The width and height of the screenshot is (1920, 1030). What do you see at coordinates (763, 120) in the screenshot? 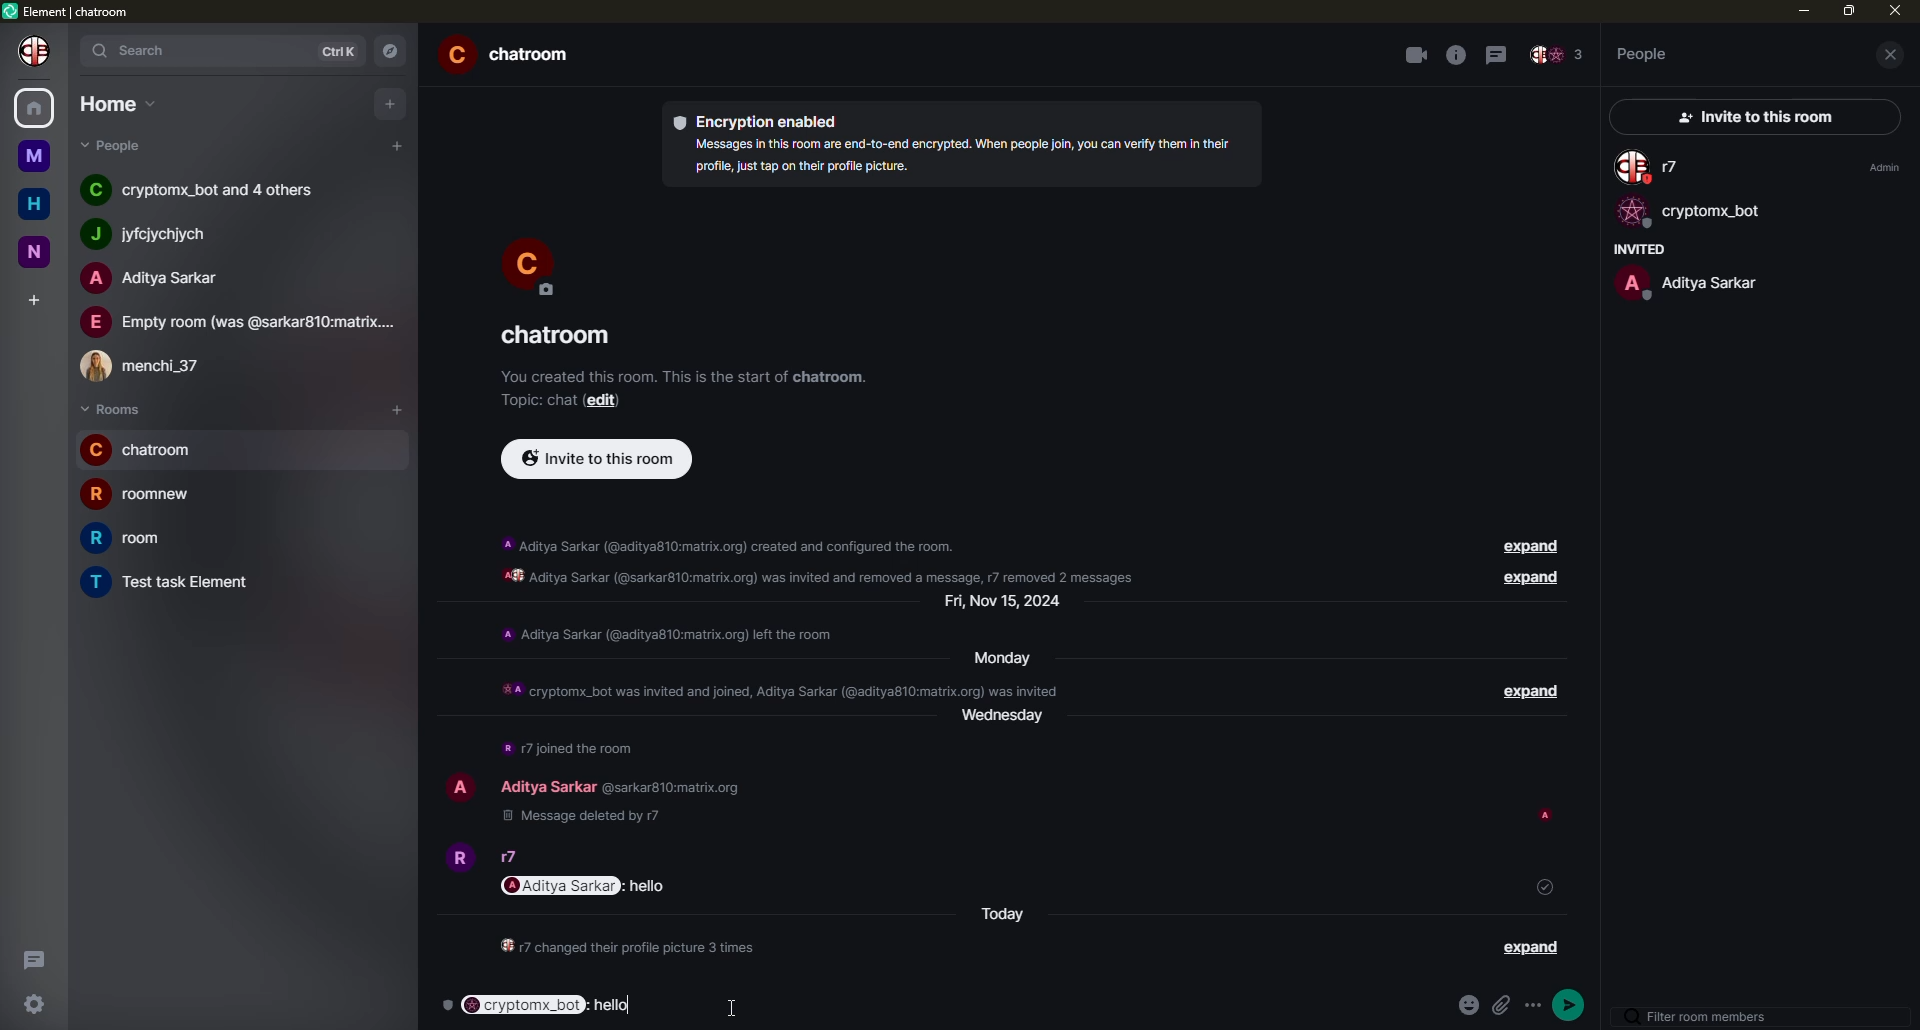
I see `encryption enabled` at bounding box center [763, 120].